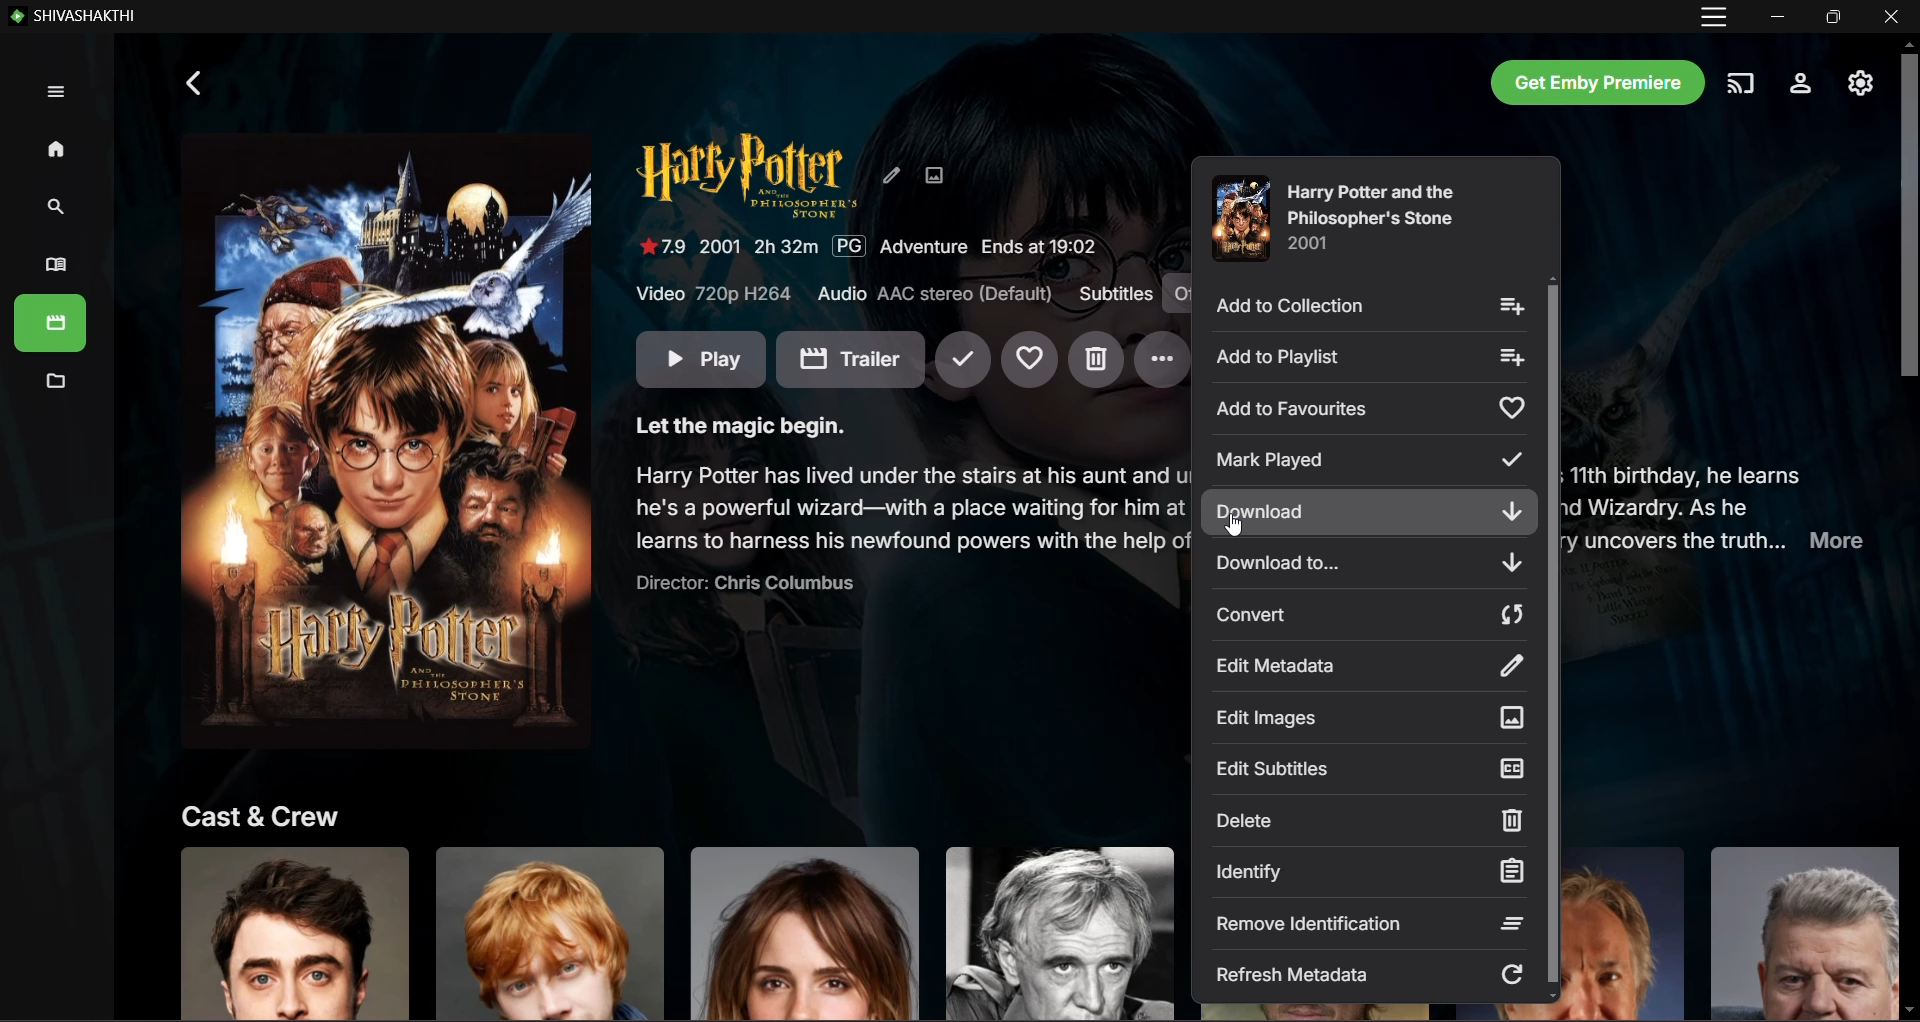 The height and width of the screenshot is (1022, 1920). Describe the element at coordinates (262, 815) in the screenshot. I see `Cast and Crew` at that location.